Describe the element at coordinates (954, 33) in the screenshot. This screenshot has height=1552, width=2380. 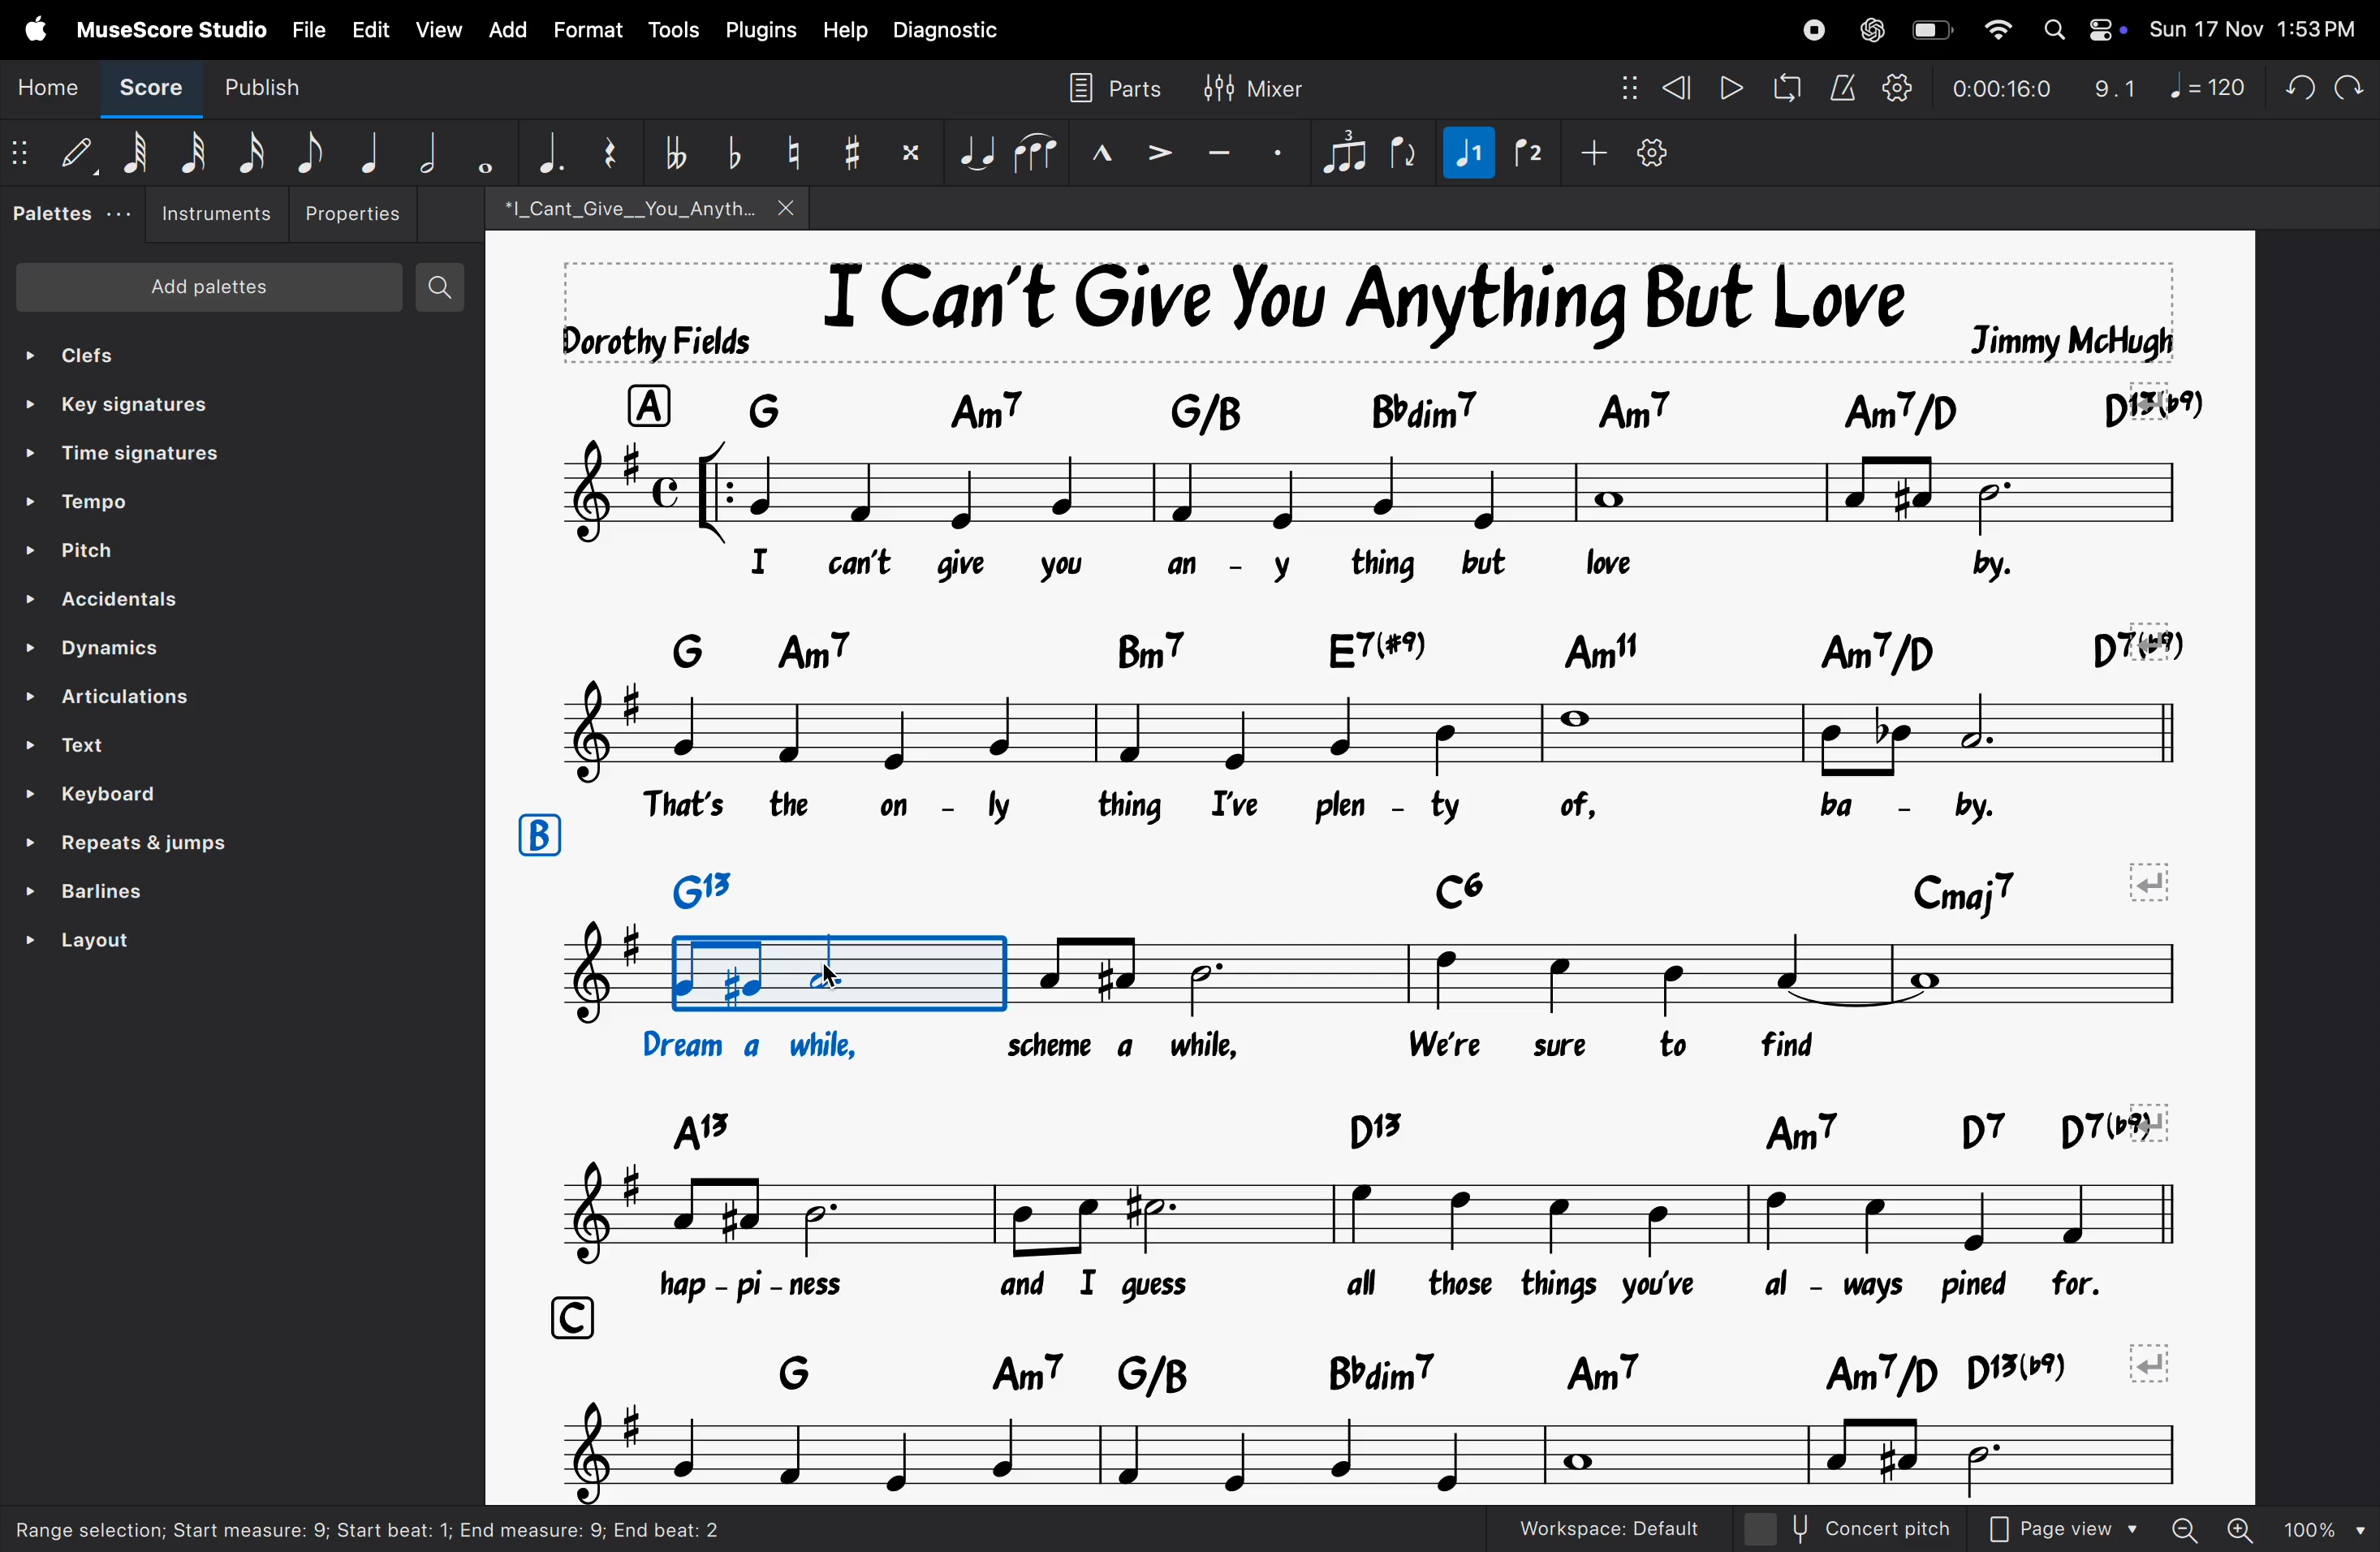
I see `diagnostic` at that location.